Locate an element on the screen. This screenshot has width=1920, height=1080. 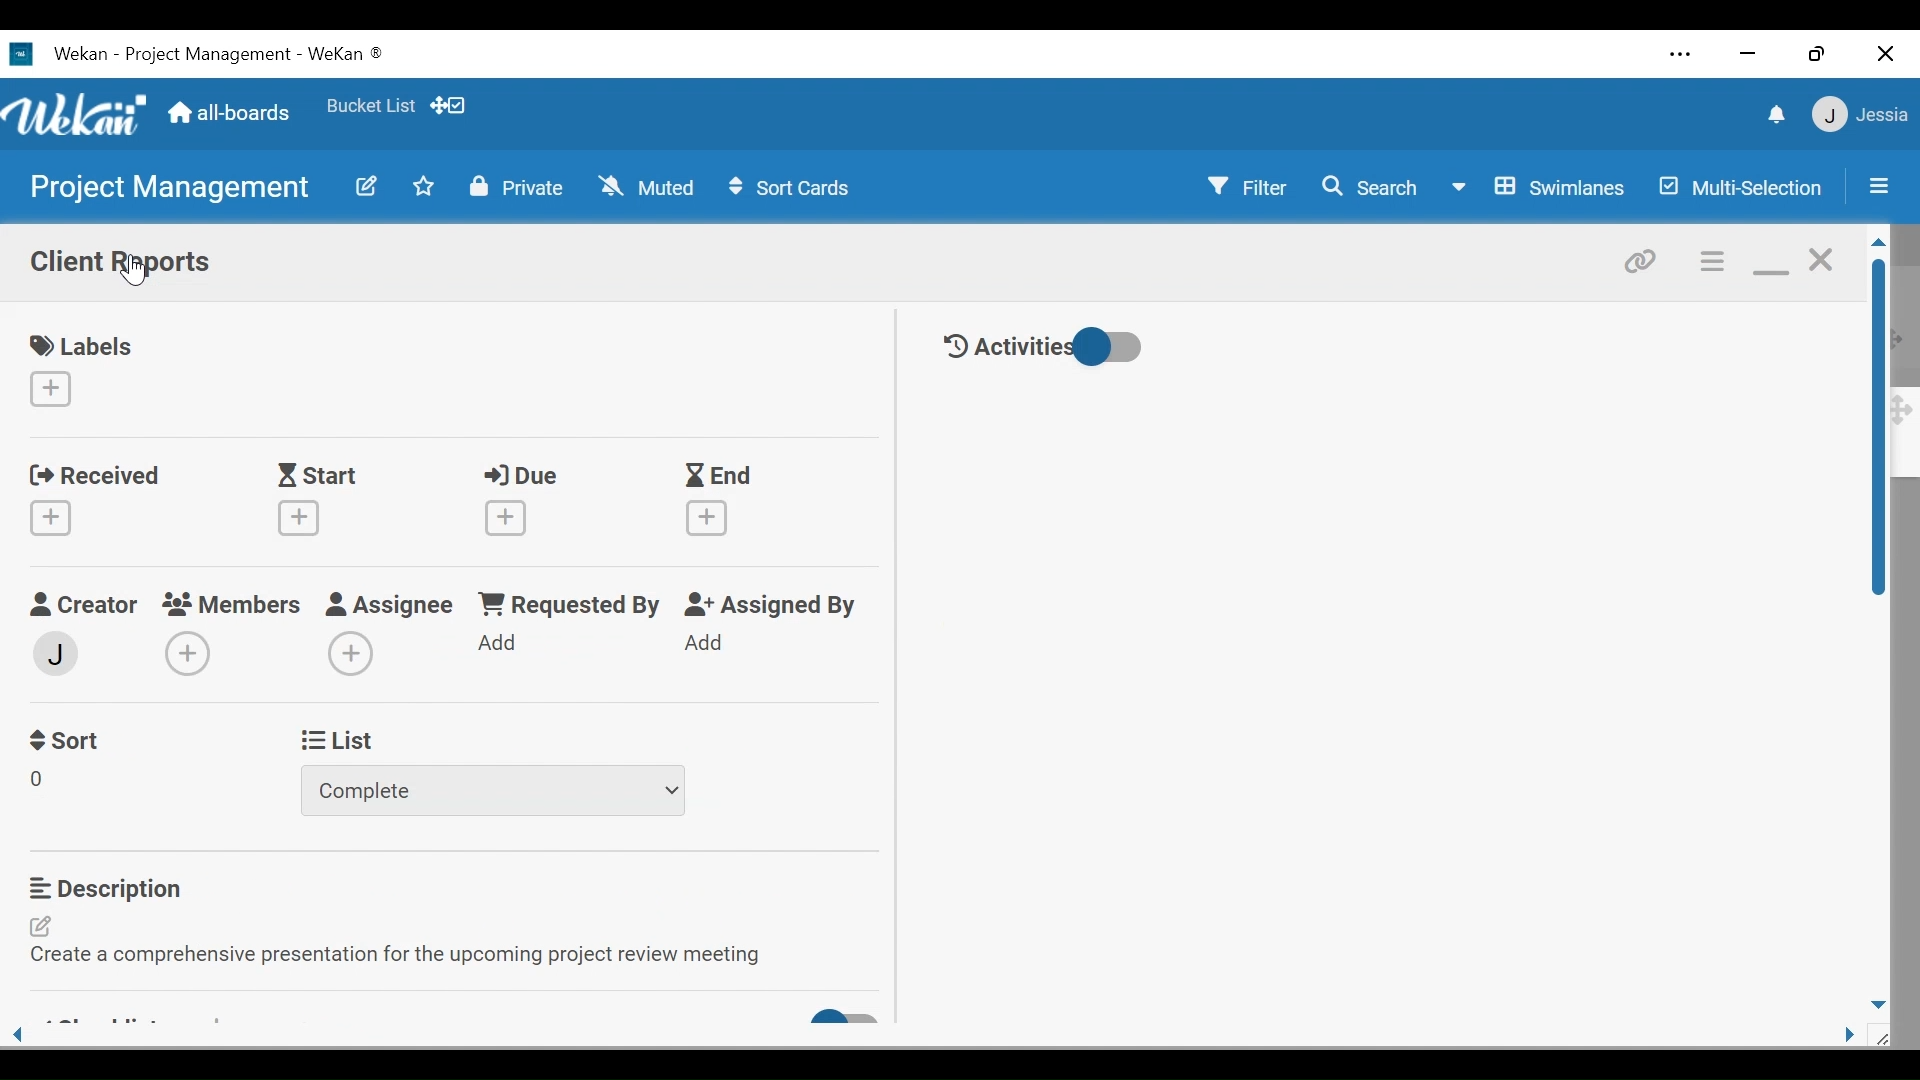
minimize is located at coordinates (1748, 54).